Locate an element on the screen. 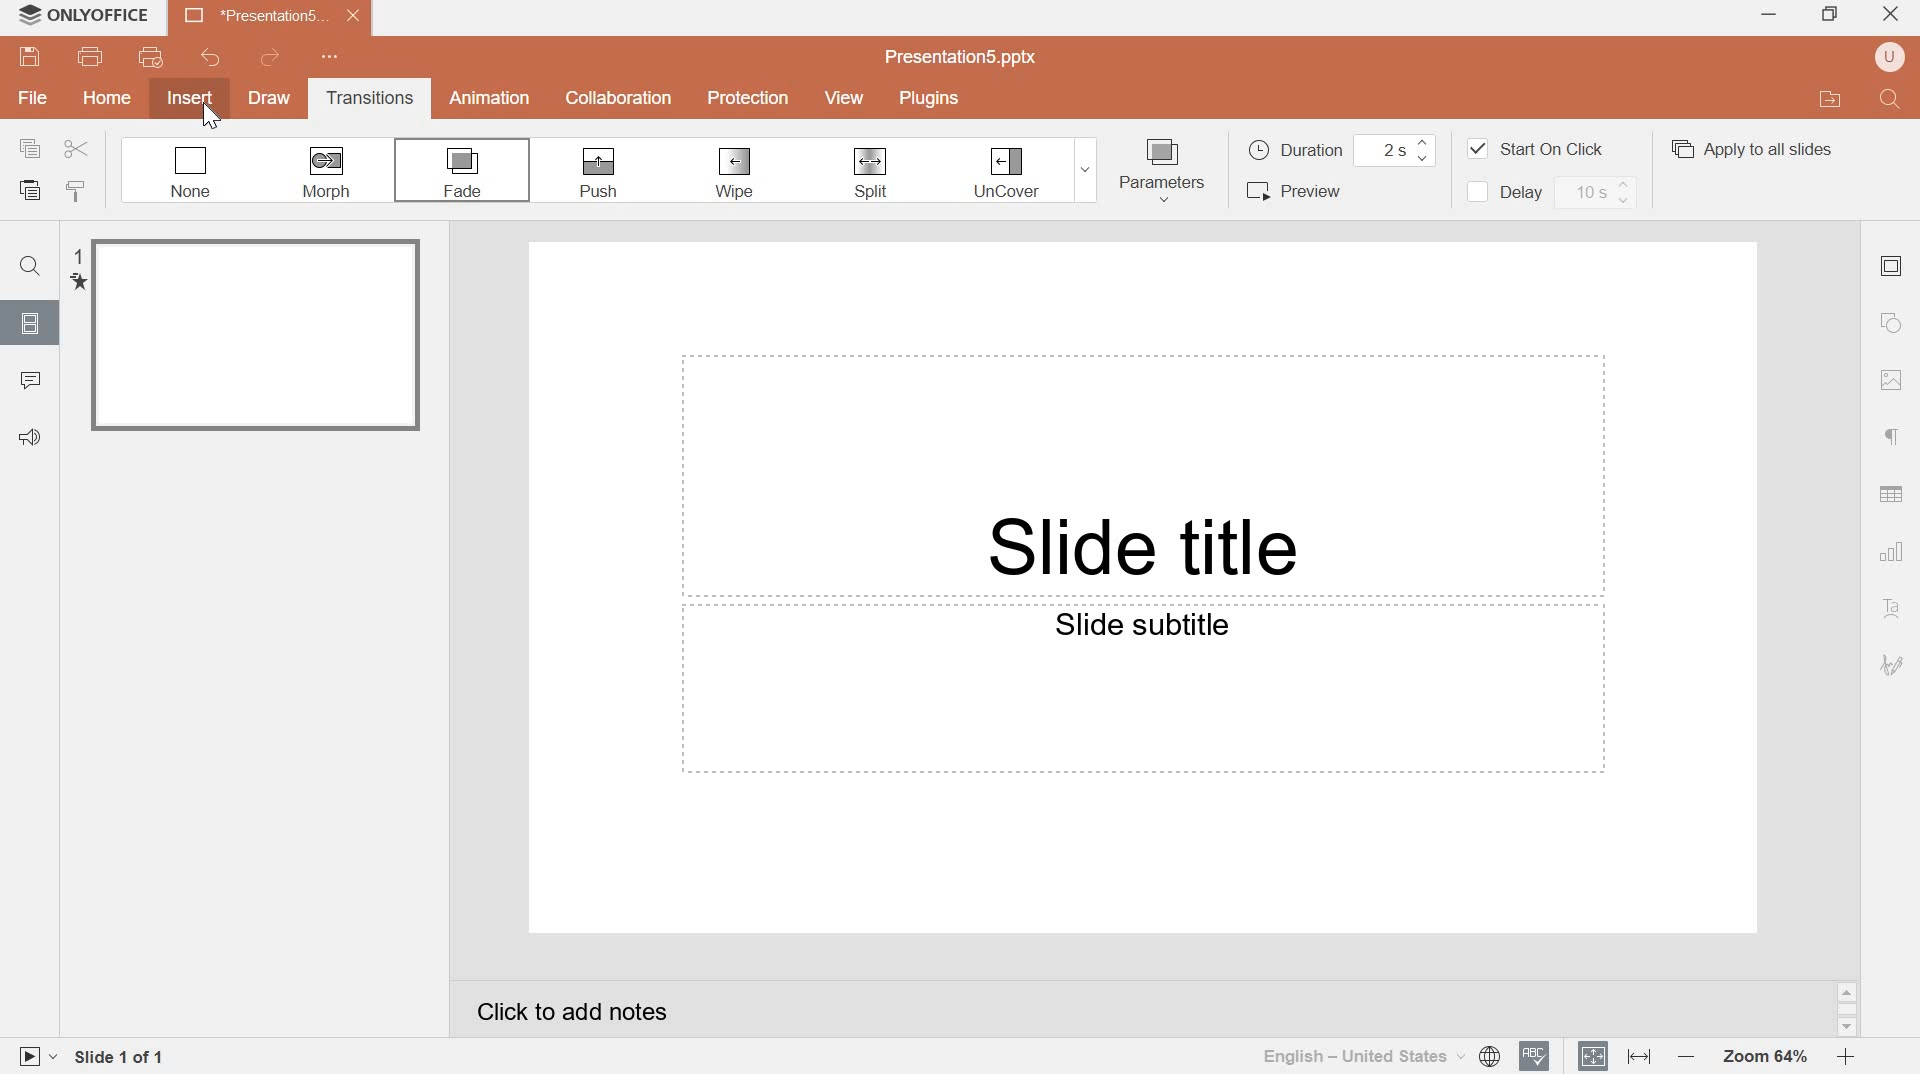 Image resolution: width=1920 pixels, height=1074 pixels. Protection is located at coordinates (750, 99).